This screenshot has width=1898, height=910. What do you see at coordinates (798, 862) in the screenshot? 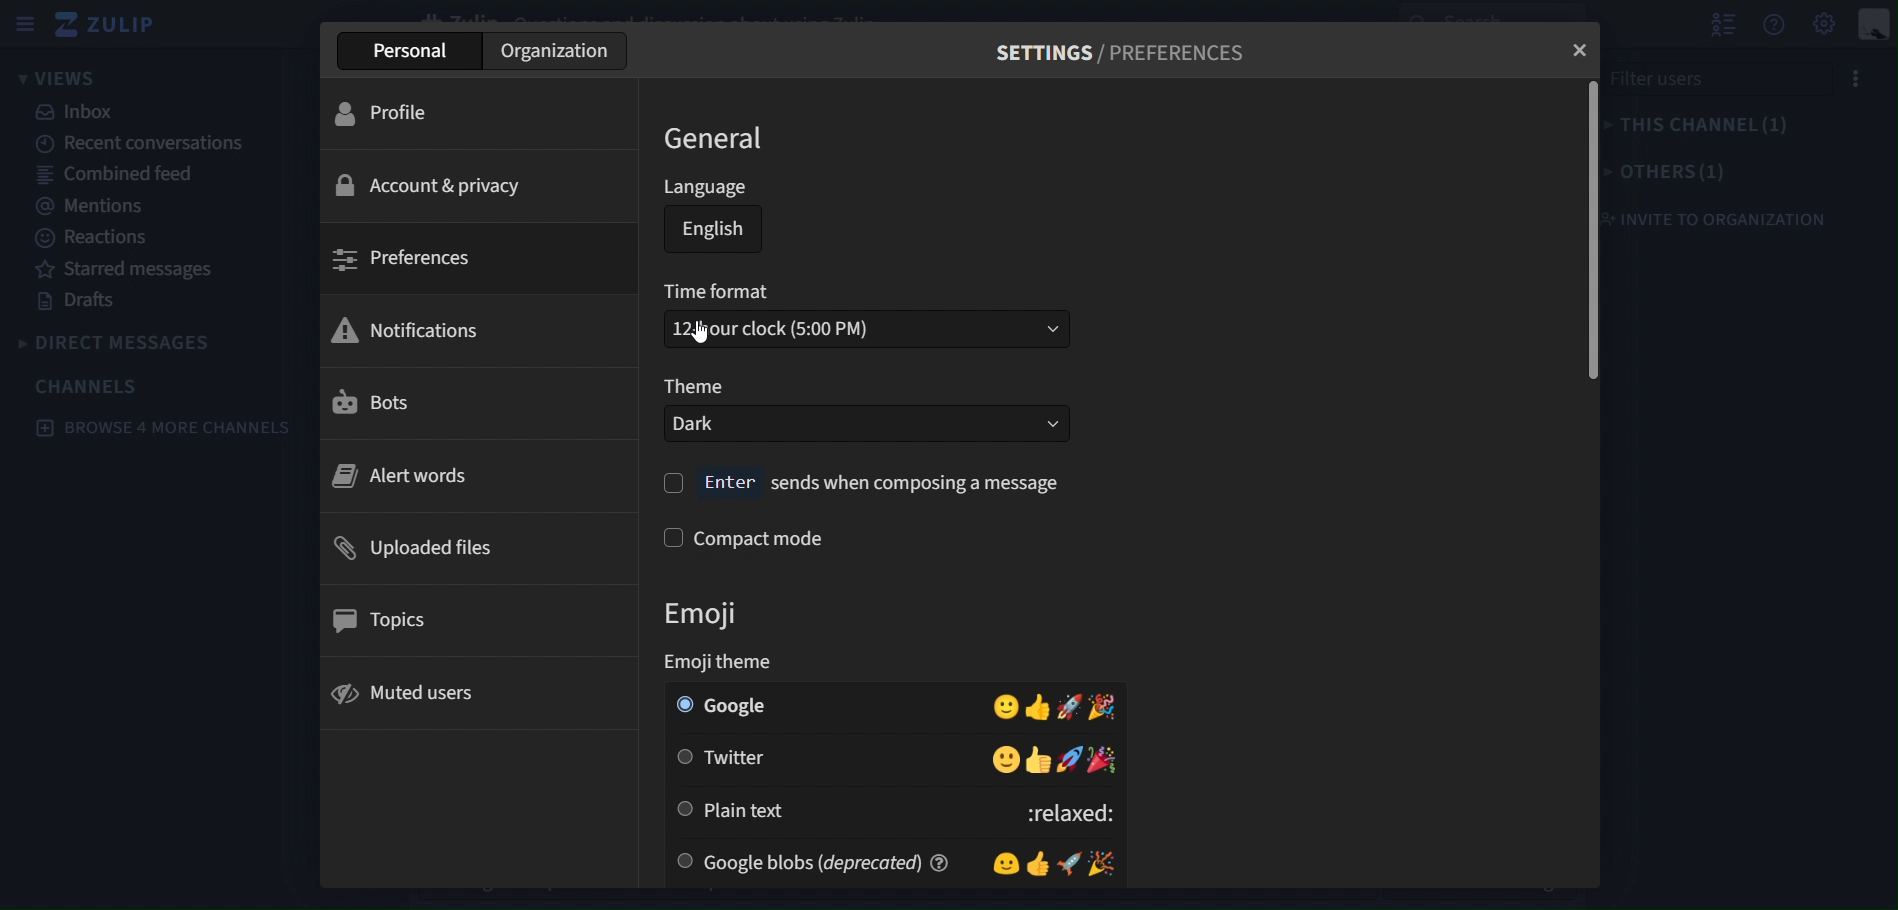
I see `google blobs (deprecated)` at bounding box center [798, 862].